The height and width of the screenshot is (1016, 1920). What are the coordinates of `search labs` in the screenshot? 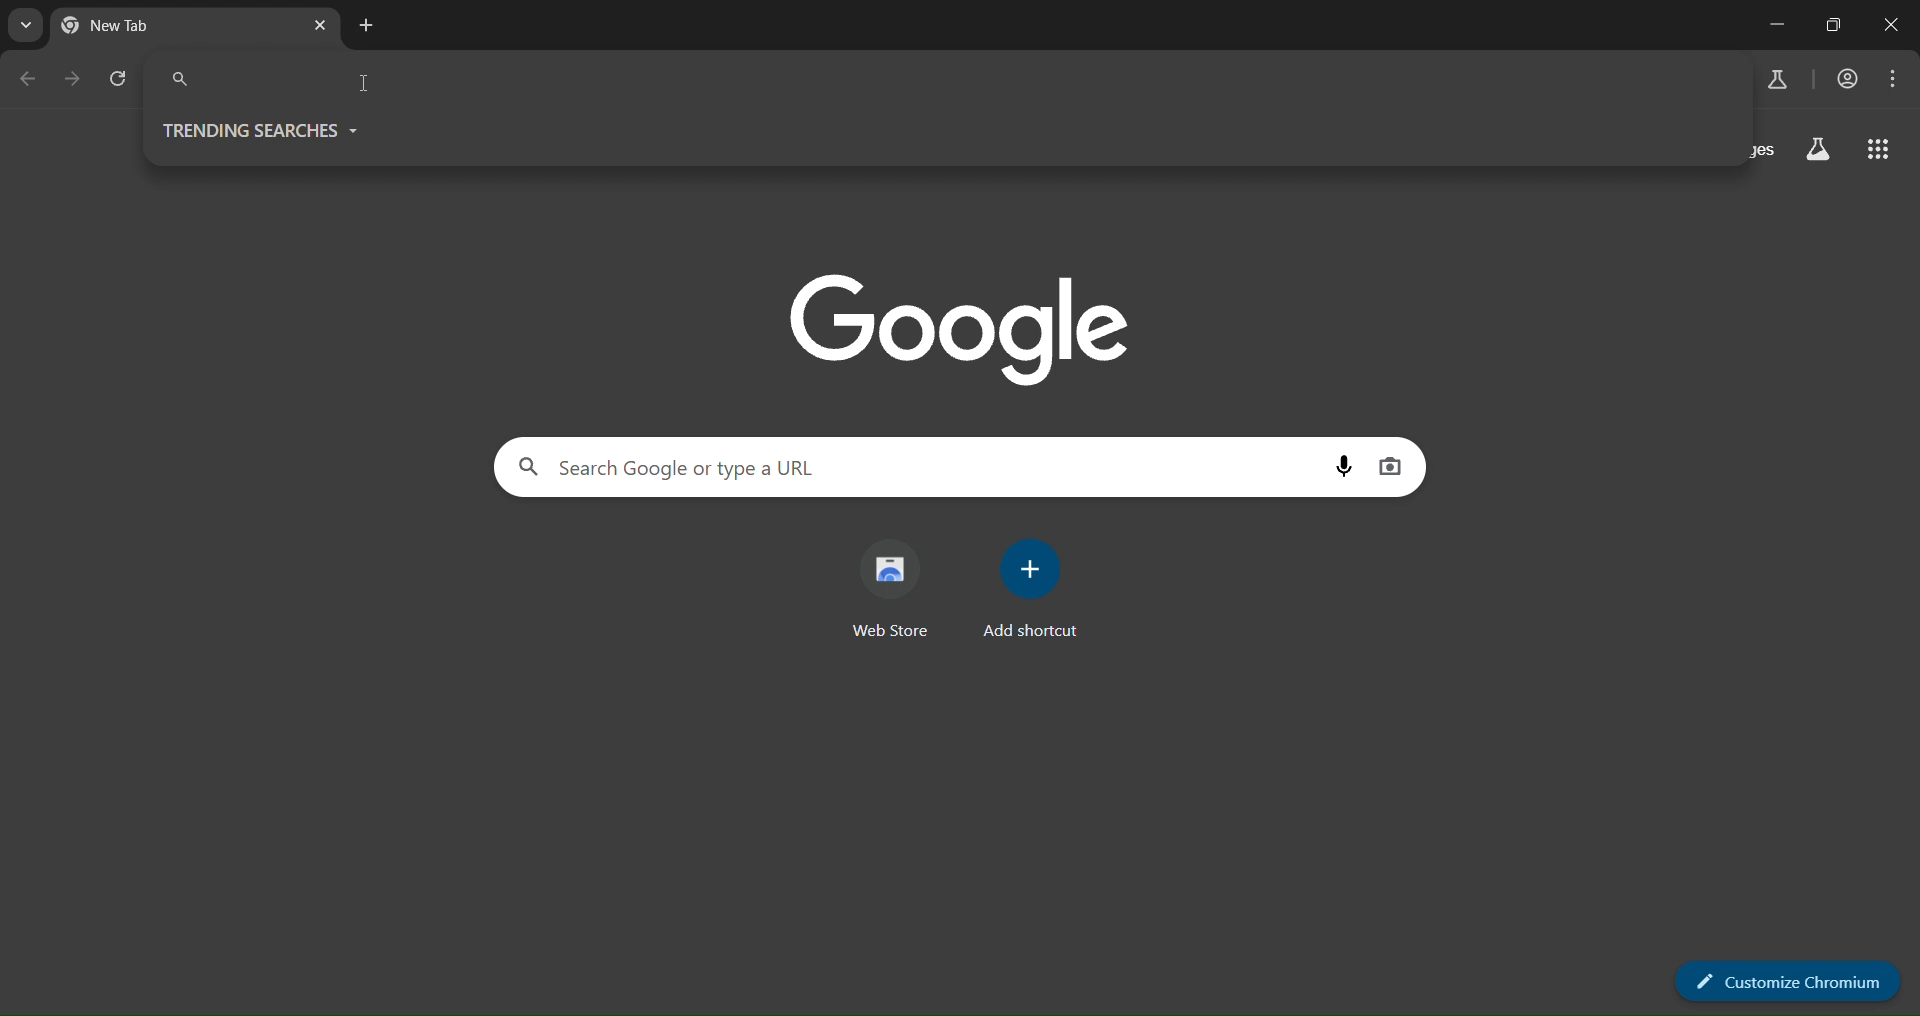 It's located at (1777, 80).